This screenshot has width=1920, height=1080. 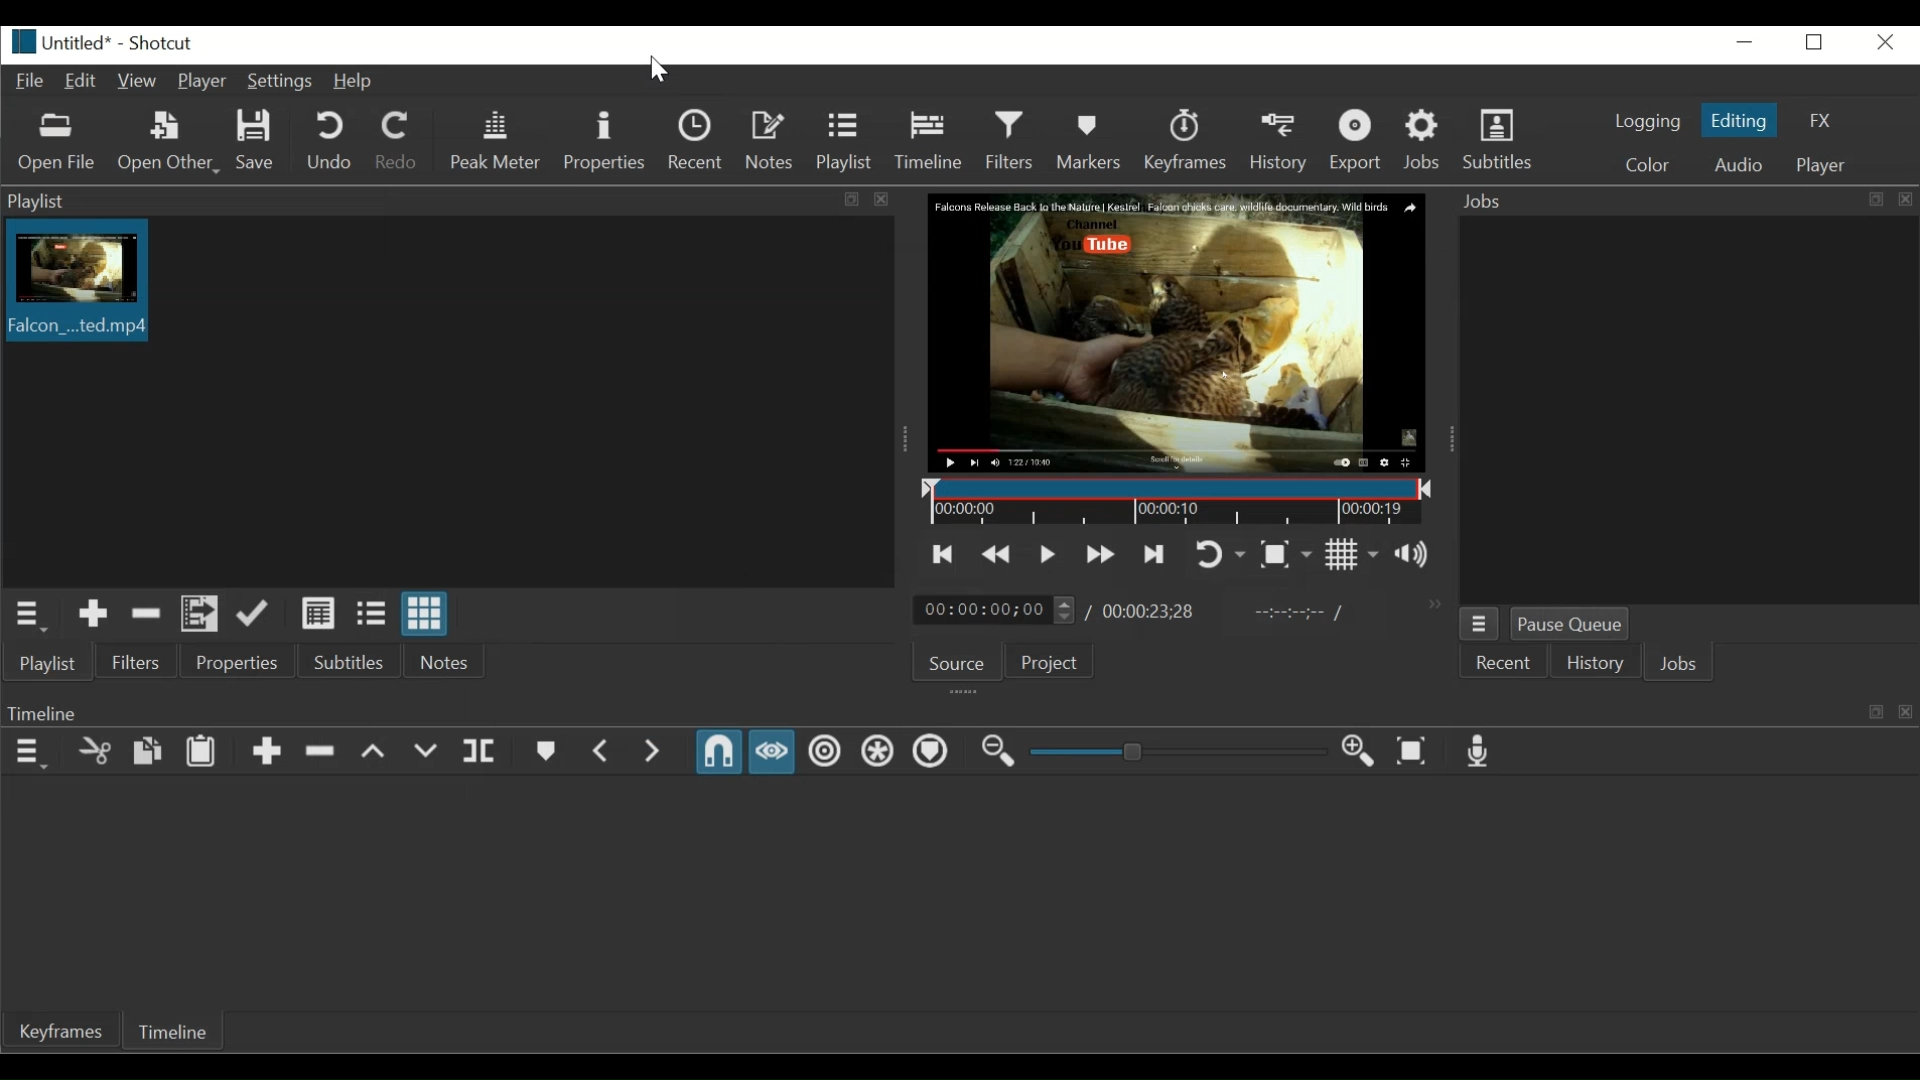 What do you see at coordinates (30, 753) in the screenshot?
I see `Timeline menu` at bounding box center [30, 753].